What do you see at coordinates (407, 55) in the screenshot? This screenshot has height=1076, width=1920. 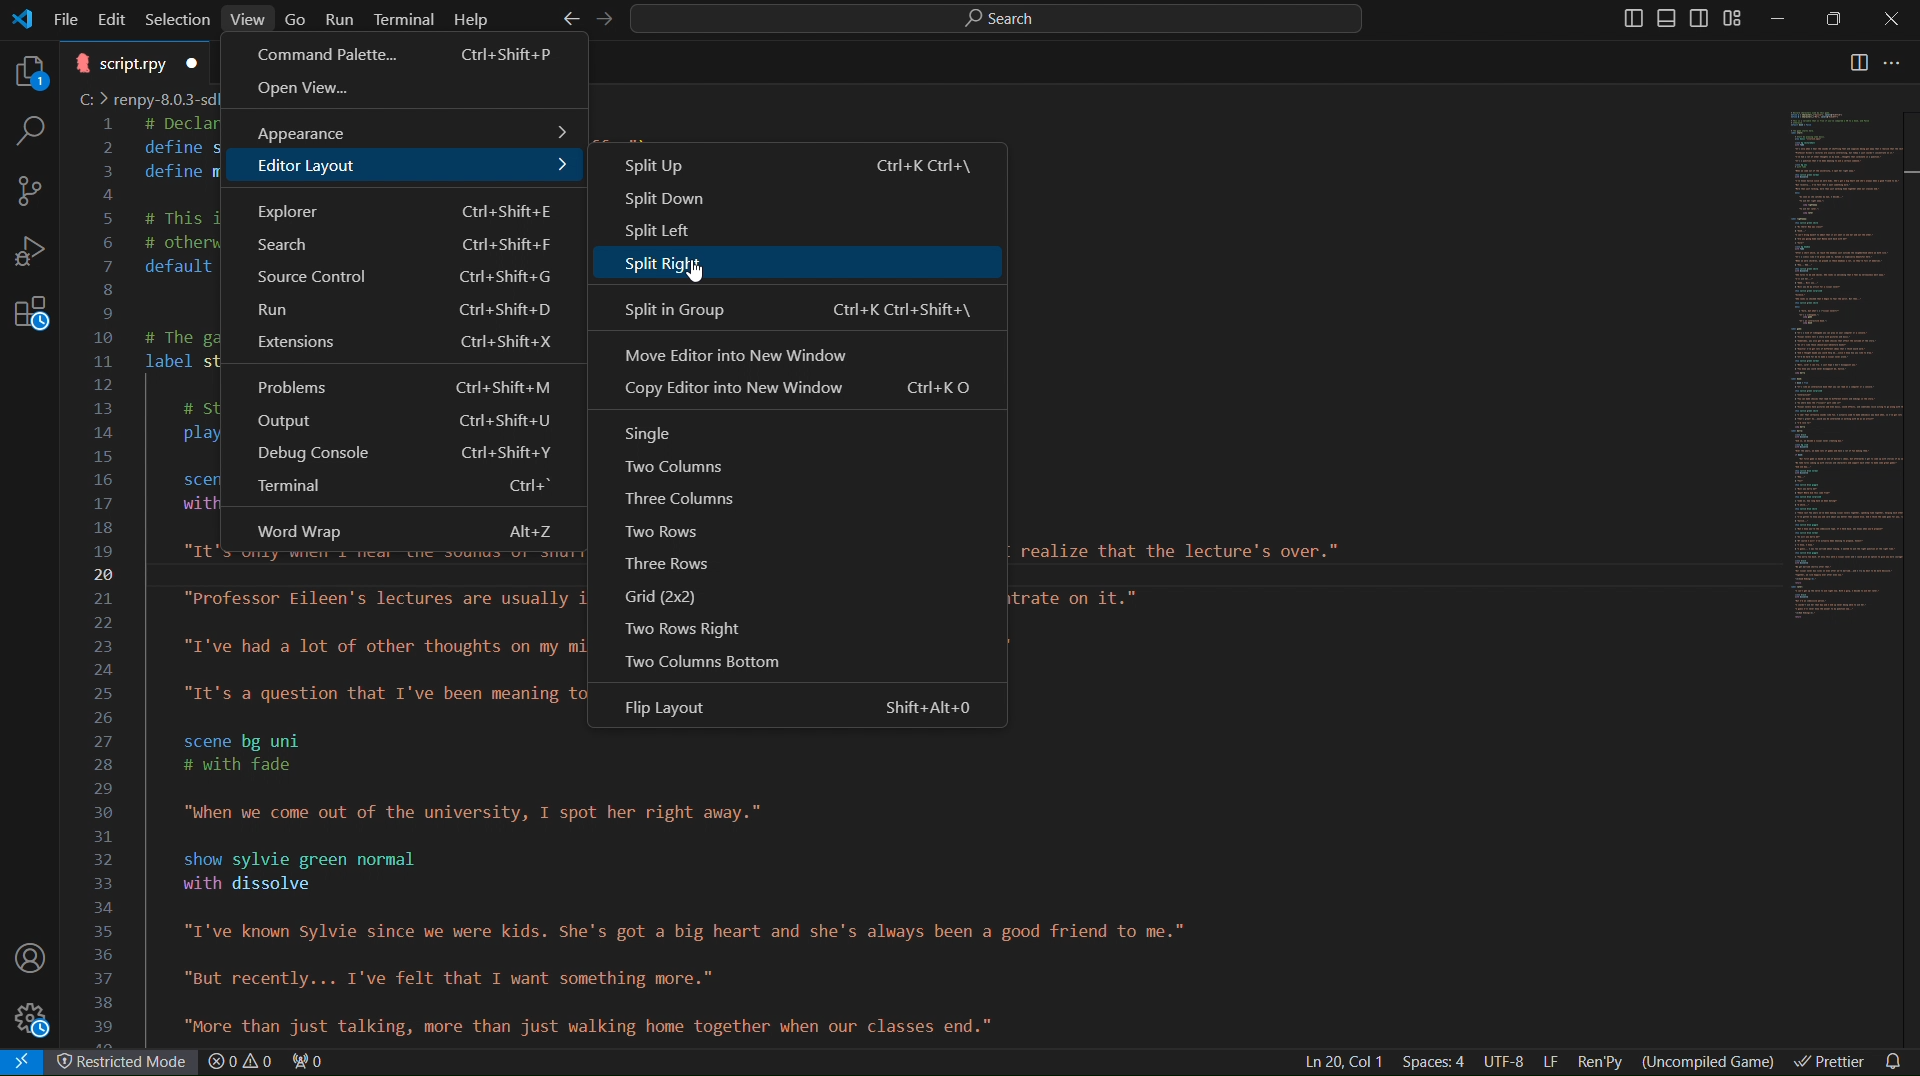 I see `Command Palette...   ctrl+shift+p` at bounding box center [407, 55].